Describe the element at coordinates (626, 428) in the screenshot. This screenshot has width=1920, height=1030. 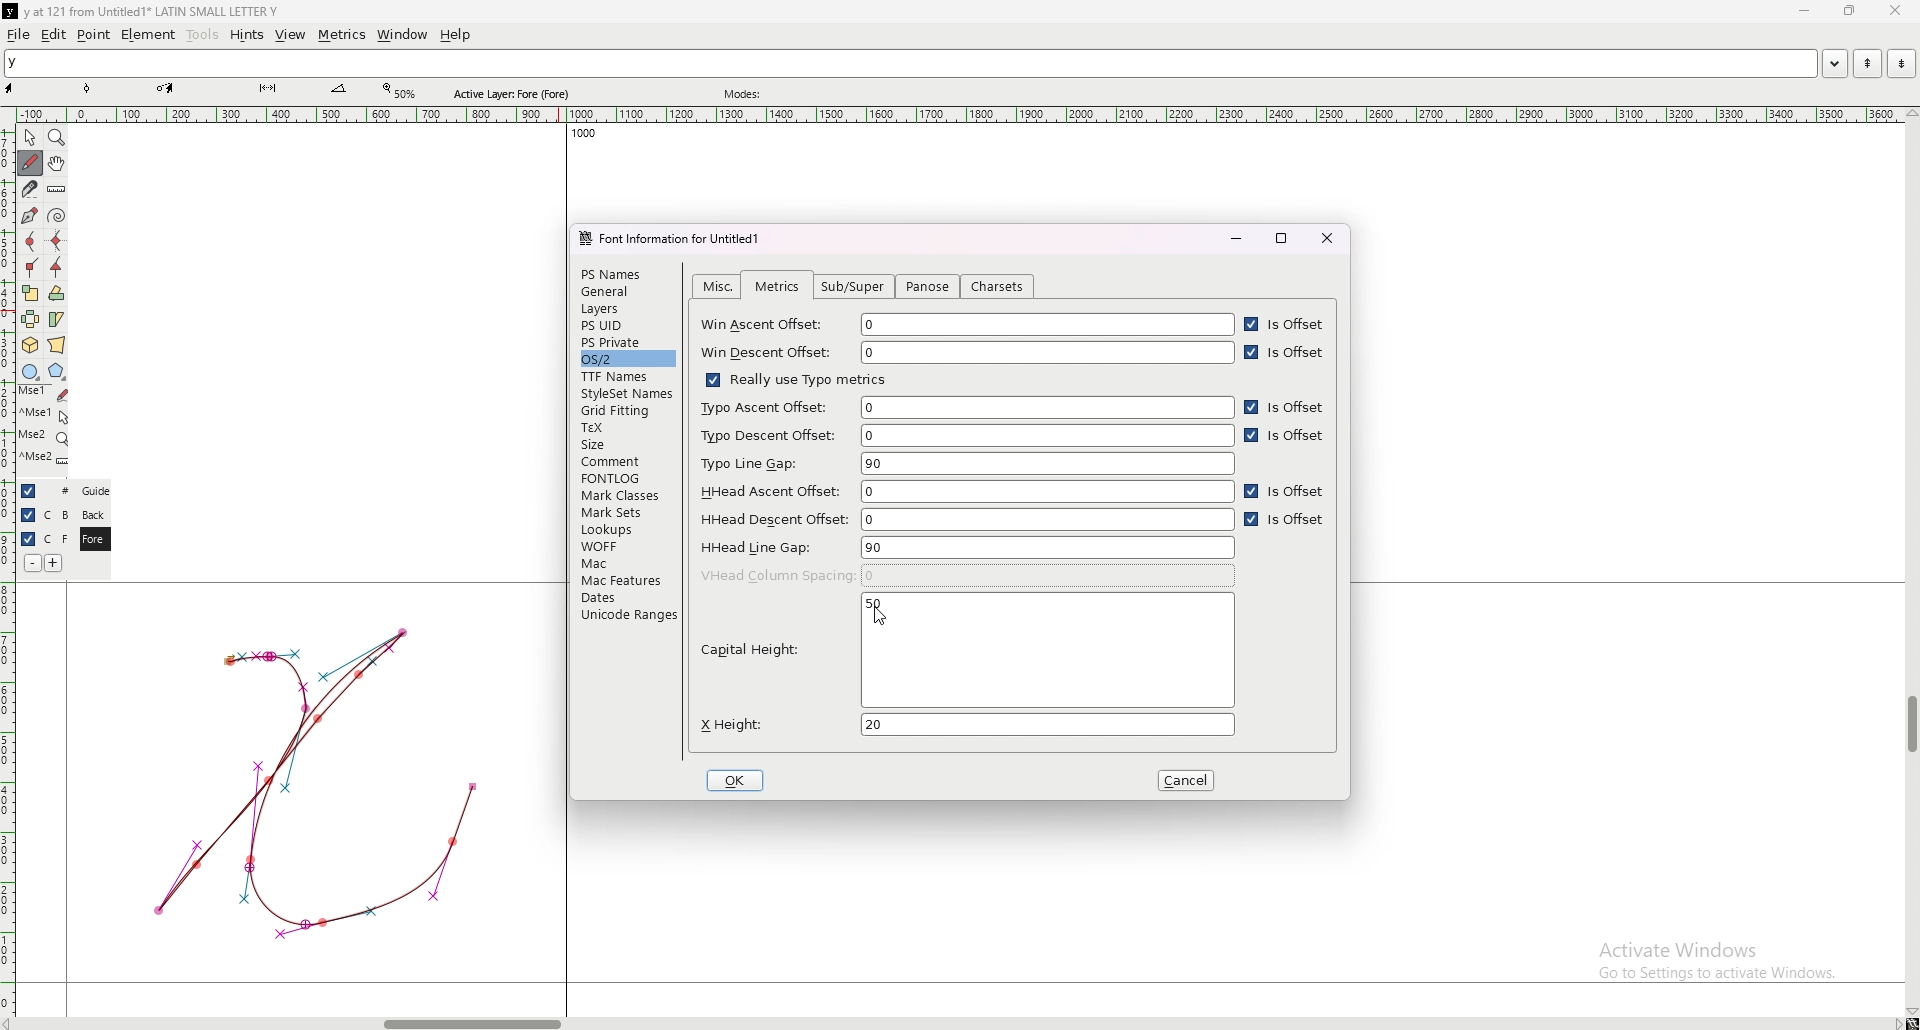
I see `tex` at that location.